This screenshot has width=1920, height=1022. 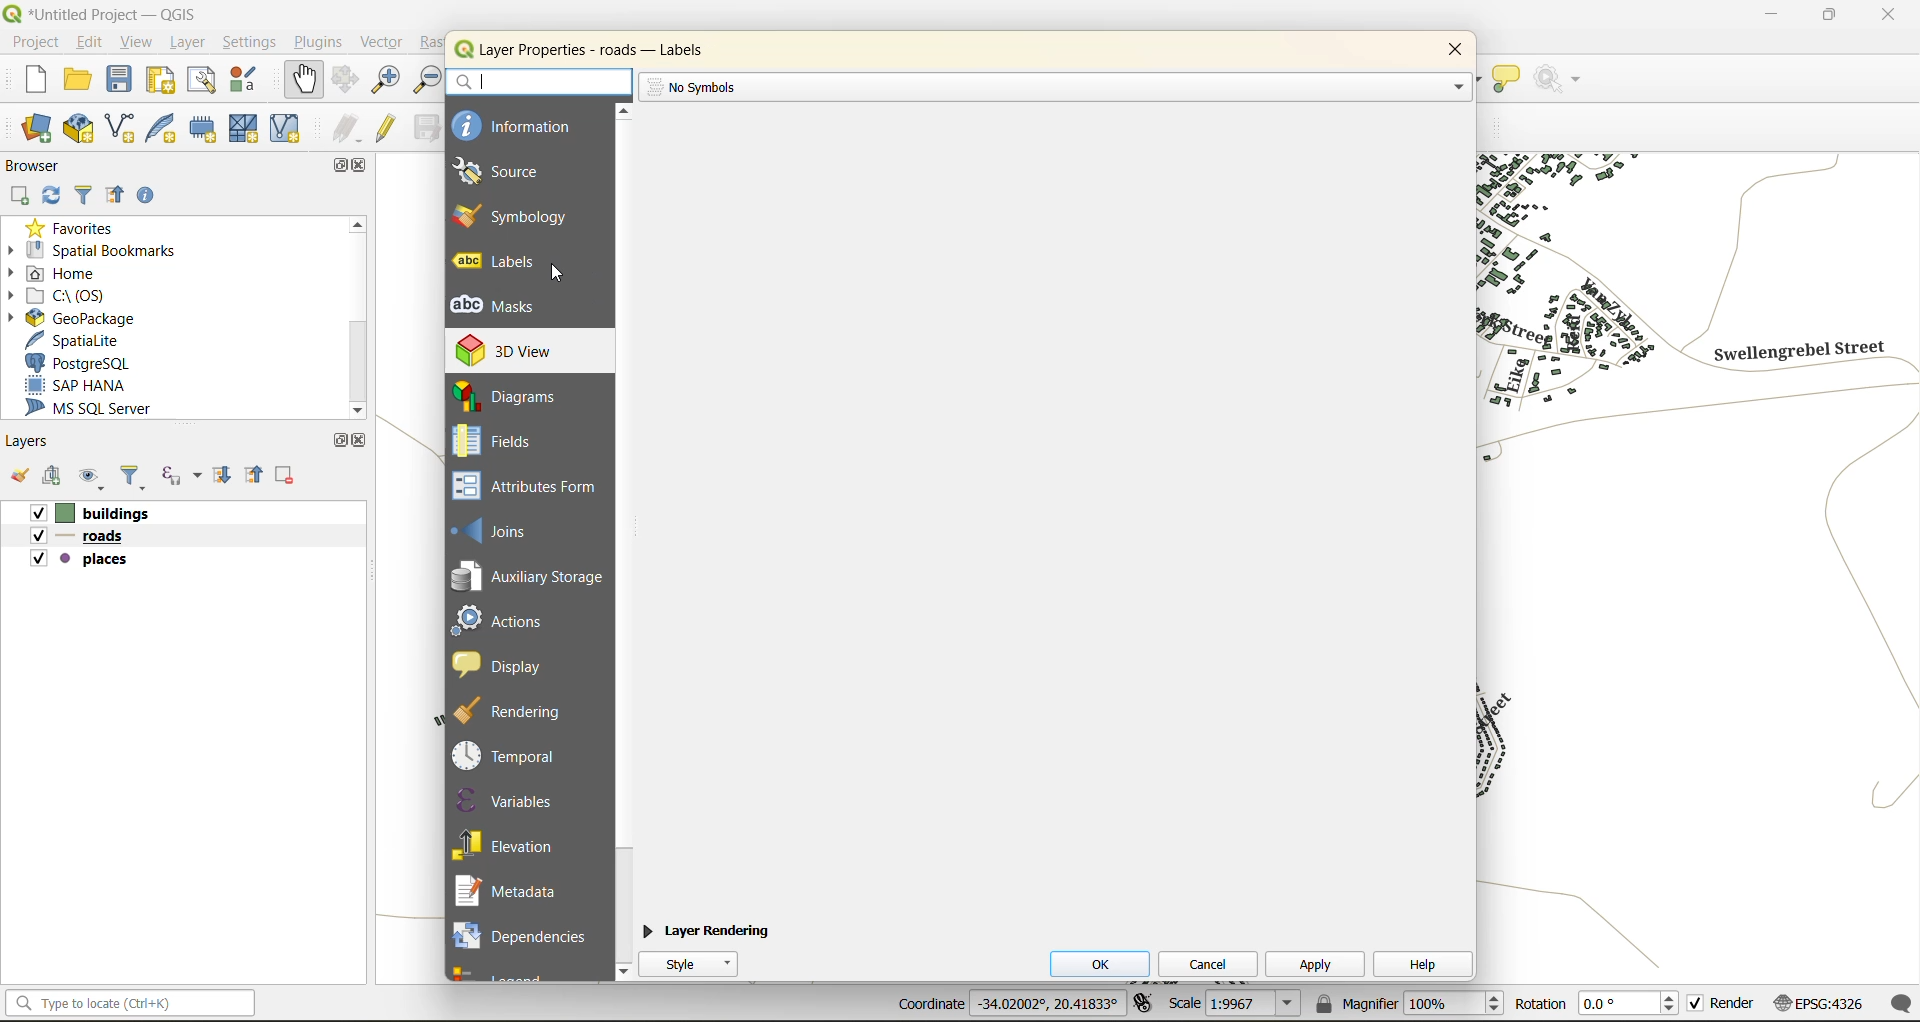 I want to click on new spatialite layer, so click(x=167, y=131).